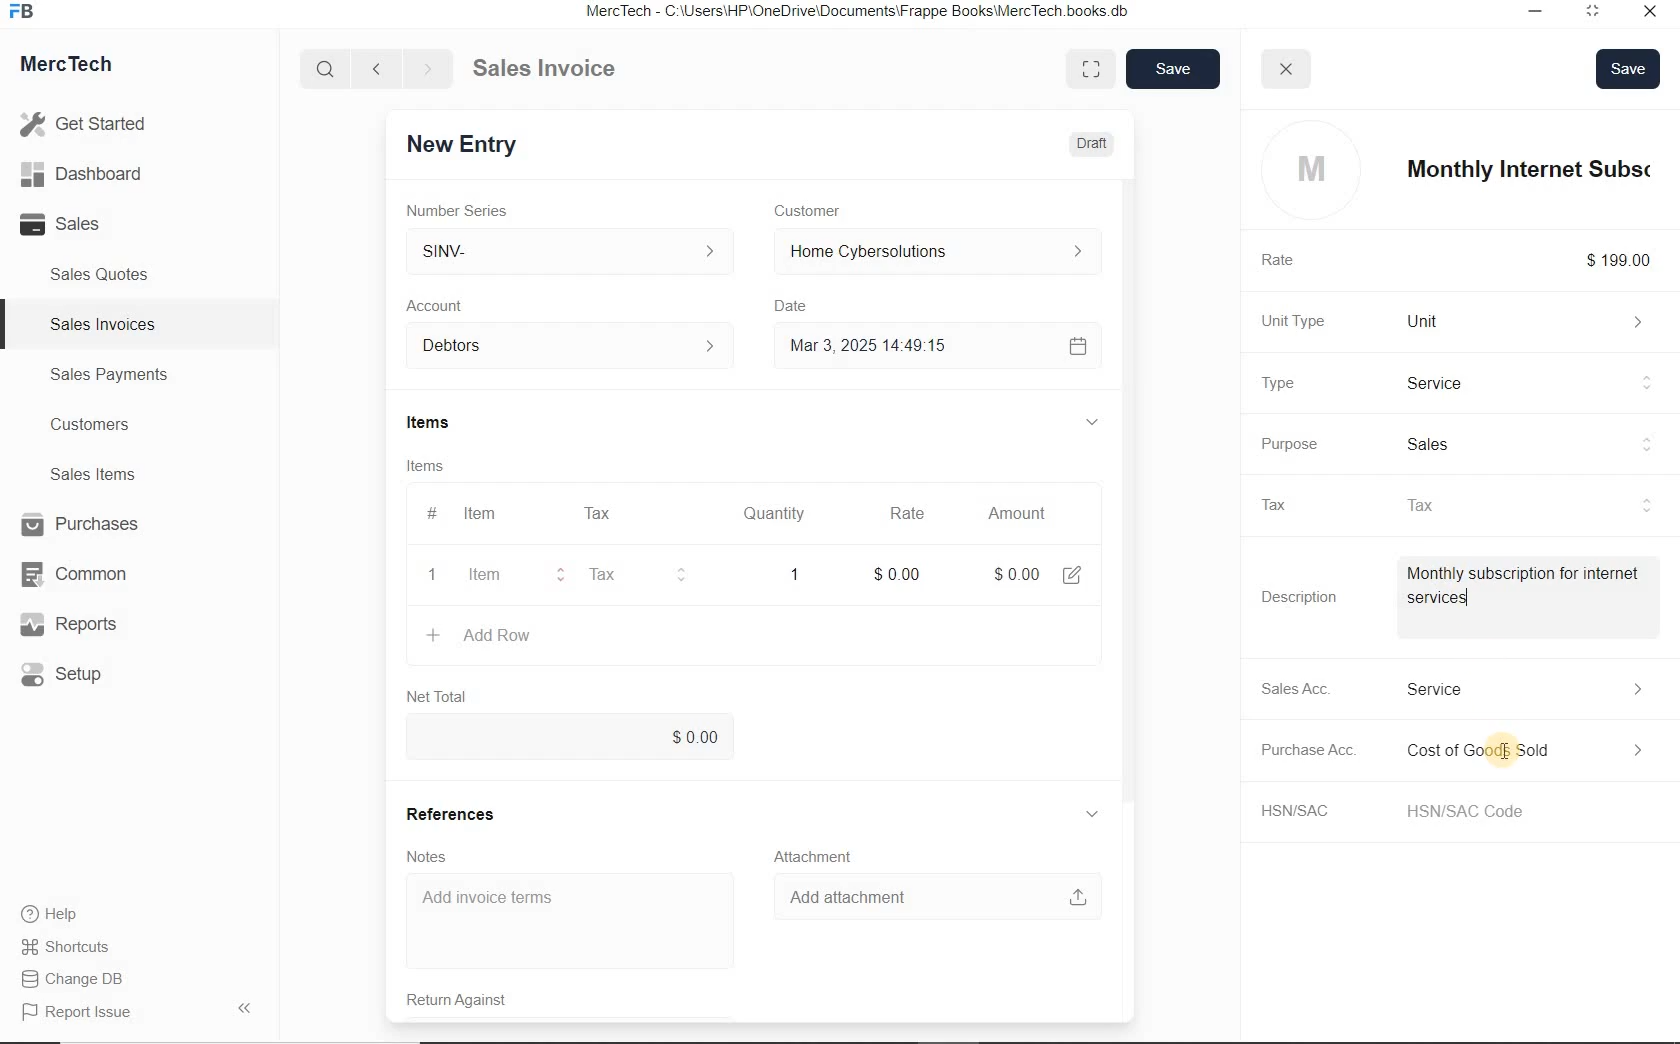  I want to click on Get Started, so click(90, 124).